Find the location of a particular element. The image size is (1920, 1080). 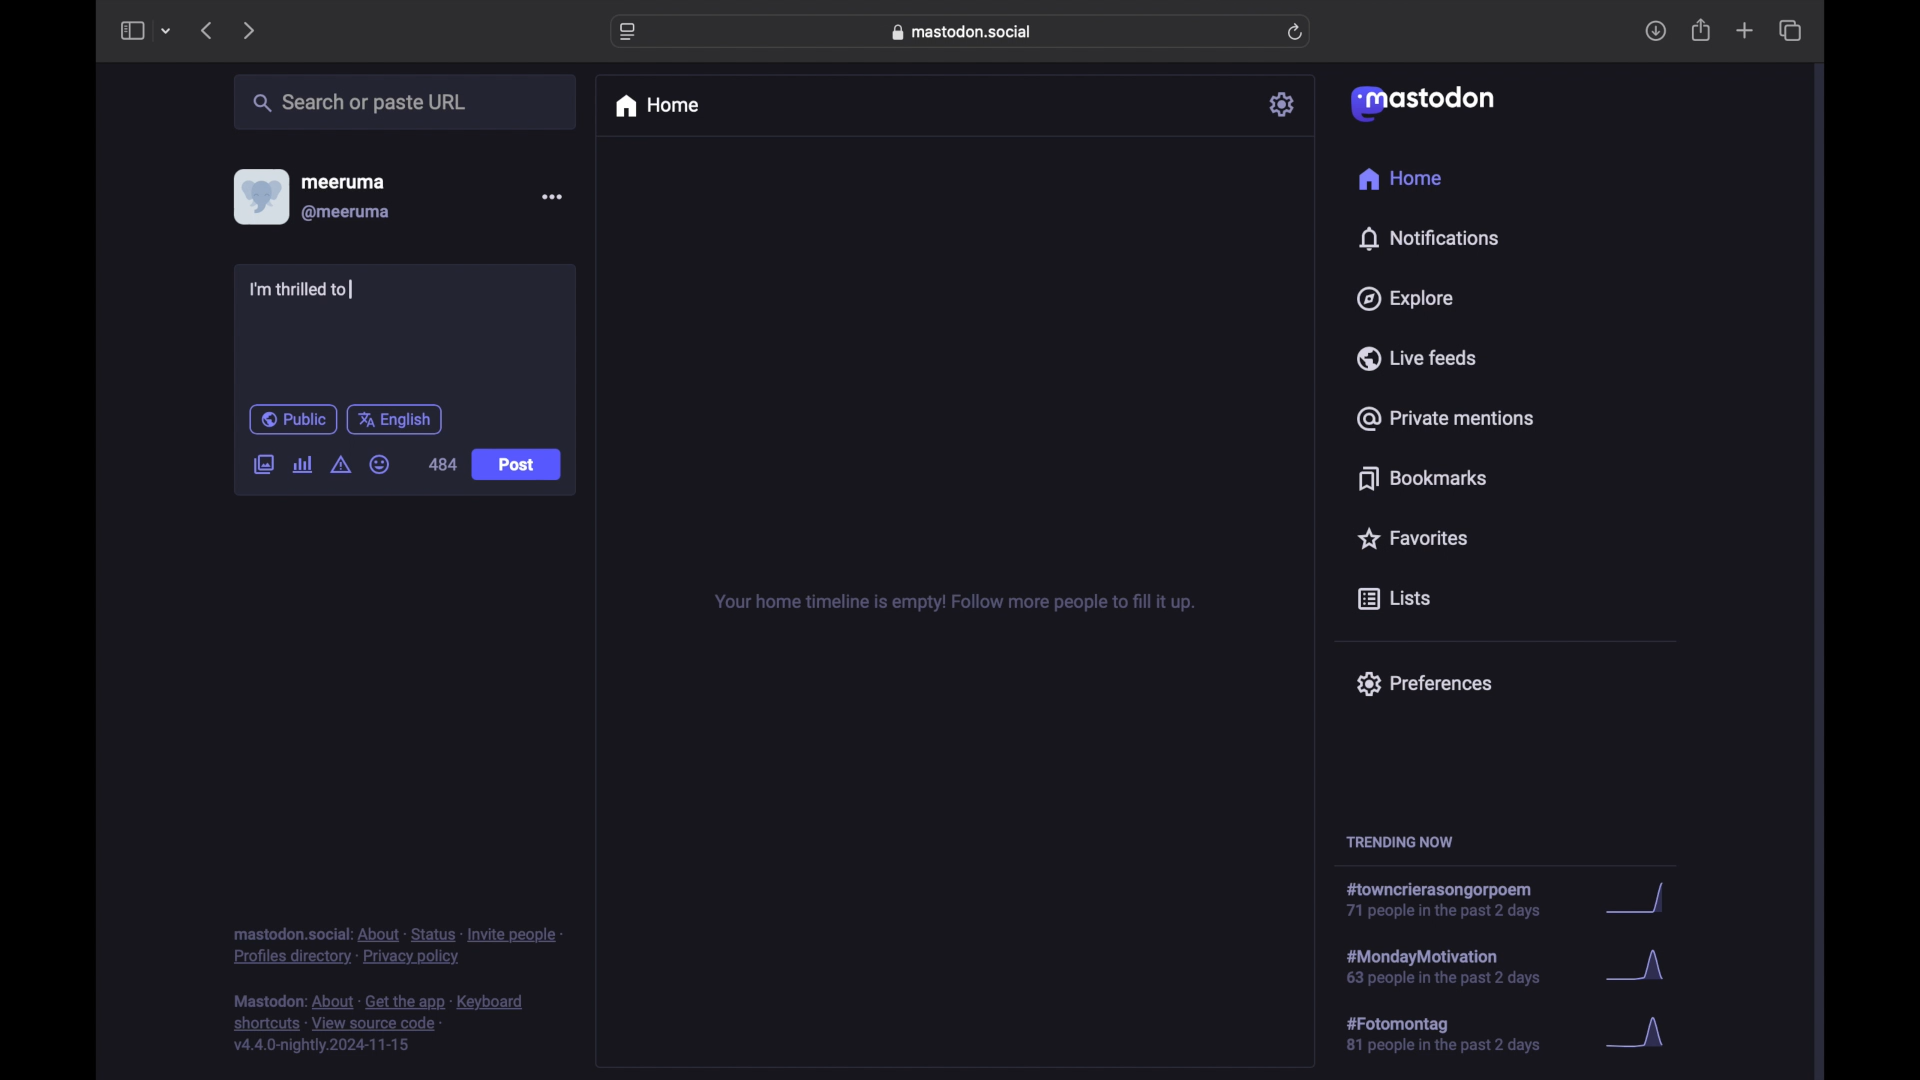

your home timeline is  empty! follow for more tips is located at coordinates (952, 603).